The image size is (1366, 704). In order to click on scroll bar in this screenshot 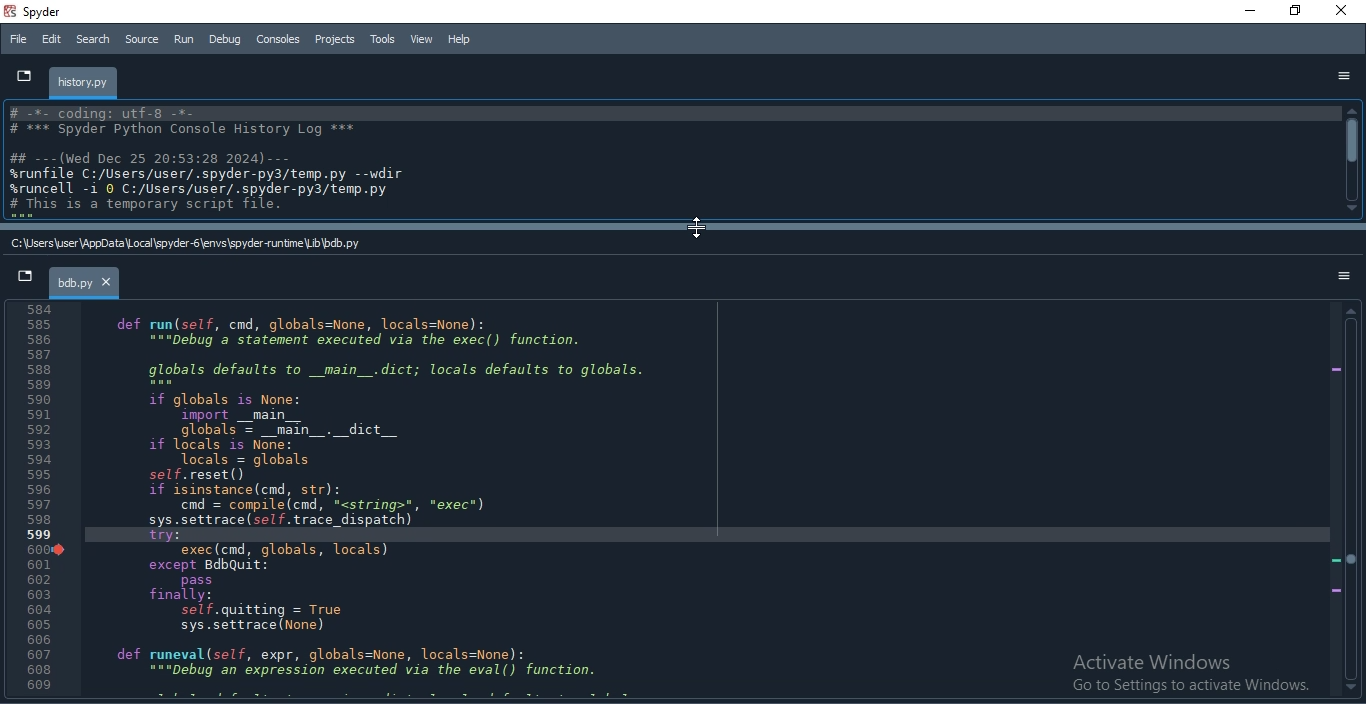, I will do `click(680, 228)`.